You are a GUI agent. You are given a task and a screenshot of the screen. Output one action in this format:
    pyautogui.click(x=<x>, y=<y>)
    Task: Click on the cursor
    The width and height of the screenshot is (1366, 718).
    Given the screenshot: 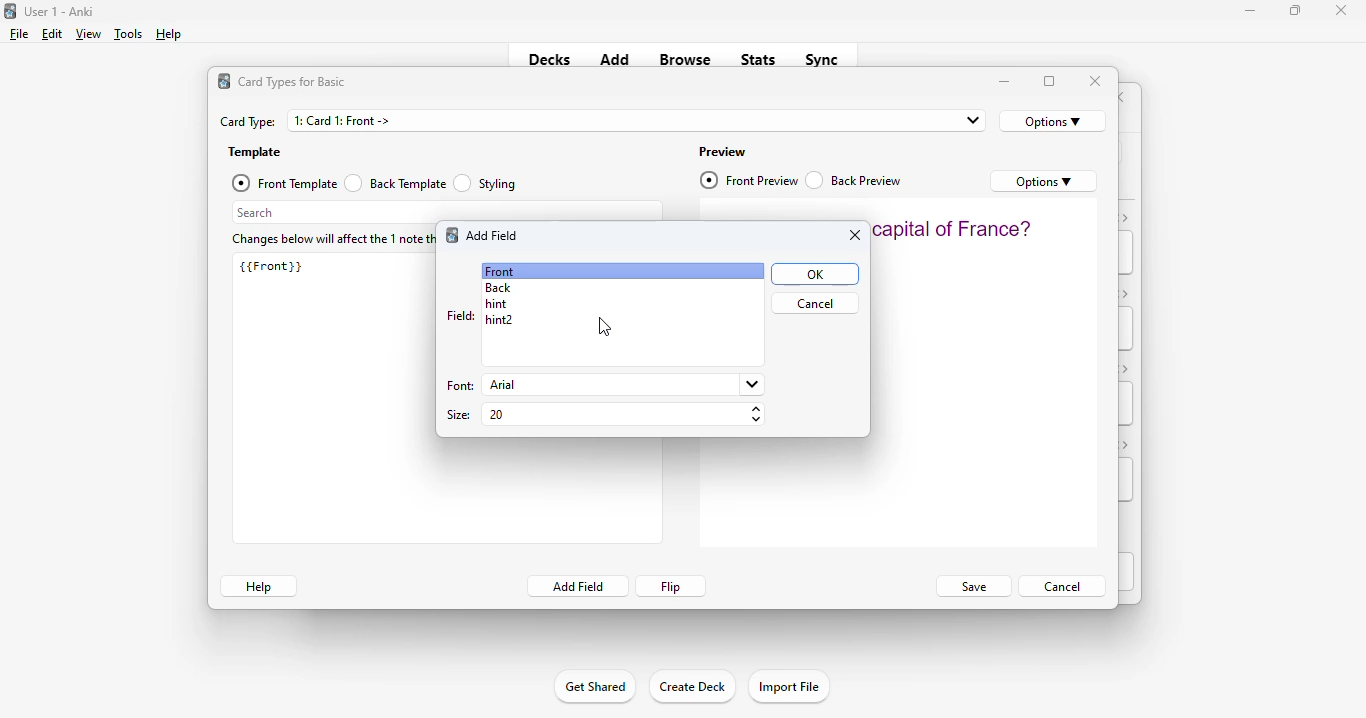 What is the action you would take?
    pyautogui.click(x=605, y=328)
    